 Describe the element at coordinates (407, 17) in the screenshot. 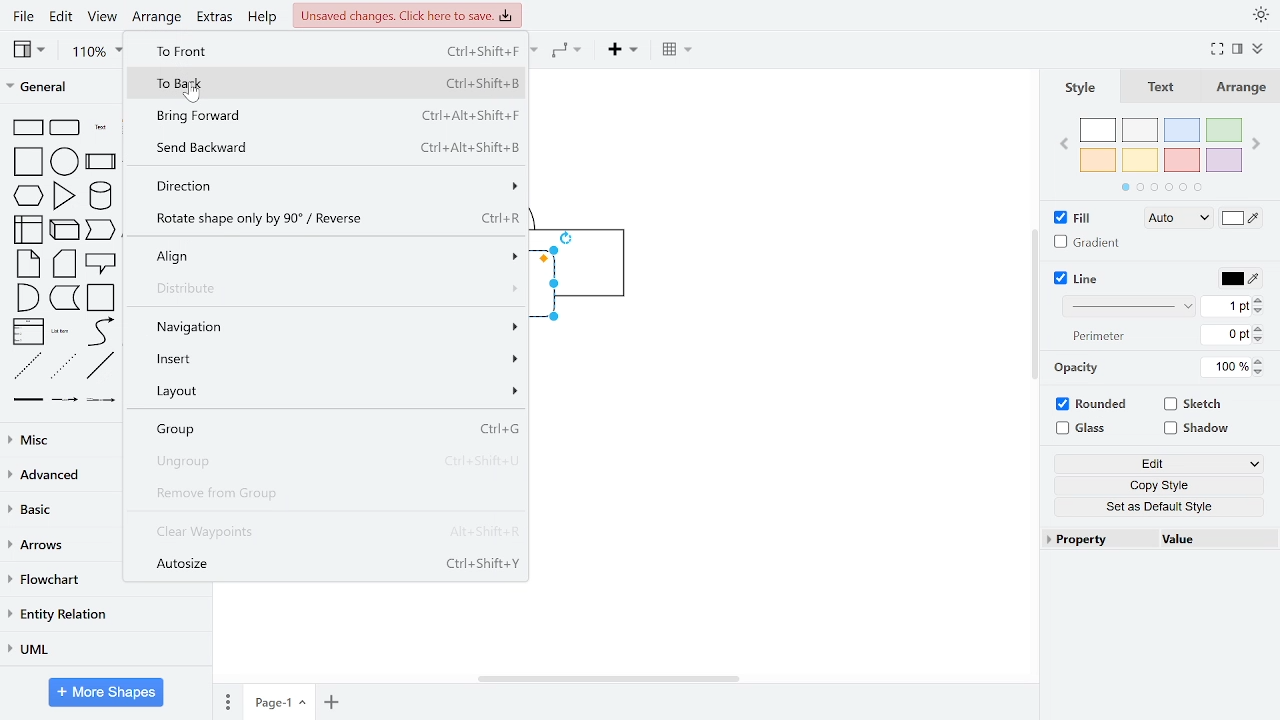

I see `unsaved changes. Click here to save` at that location.